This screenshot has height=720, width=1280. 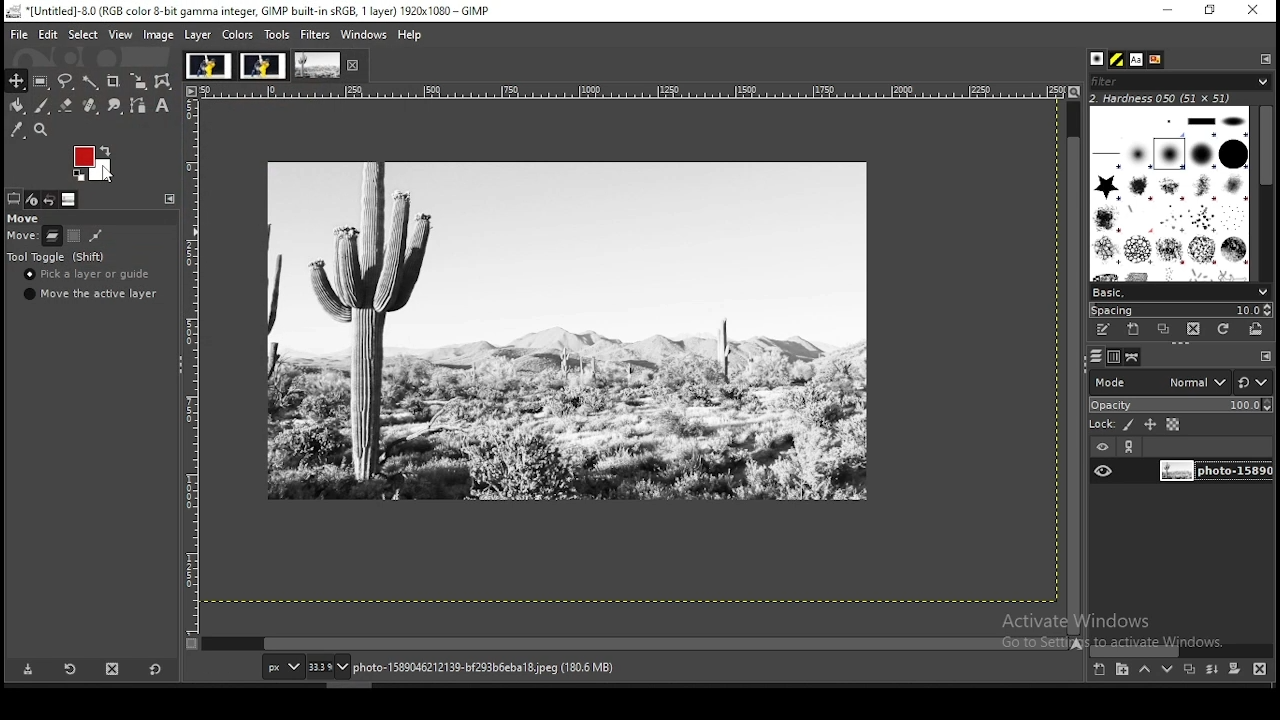 I want to click on lock pixels, so click(x=1111, y=423).